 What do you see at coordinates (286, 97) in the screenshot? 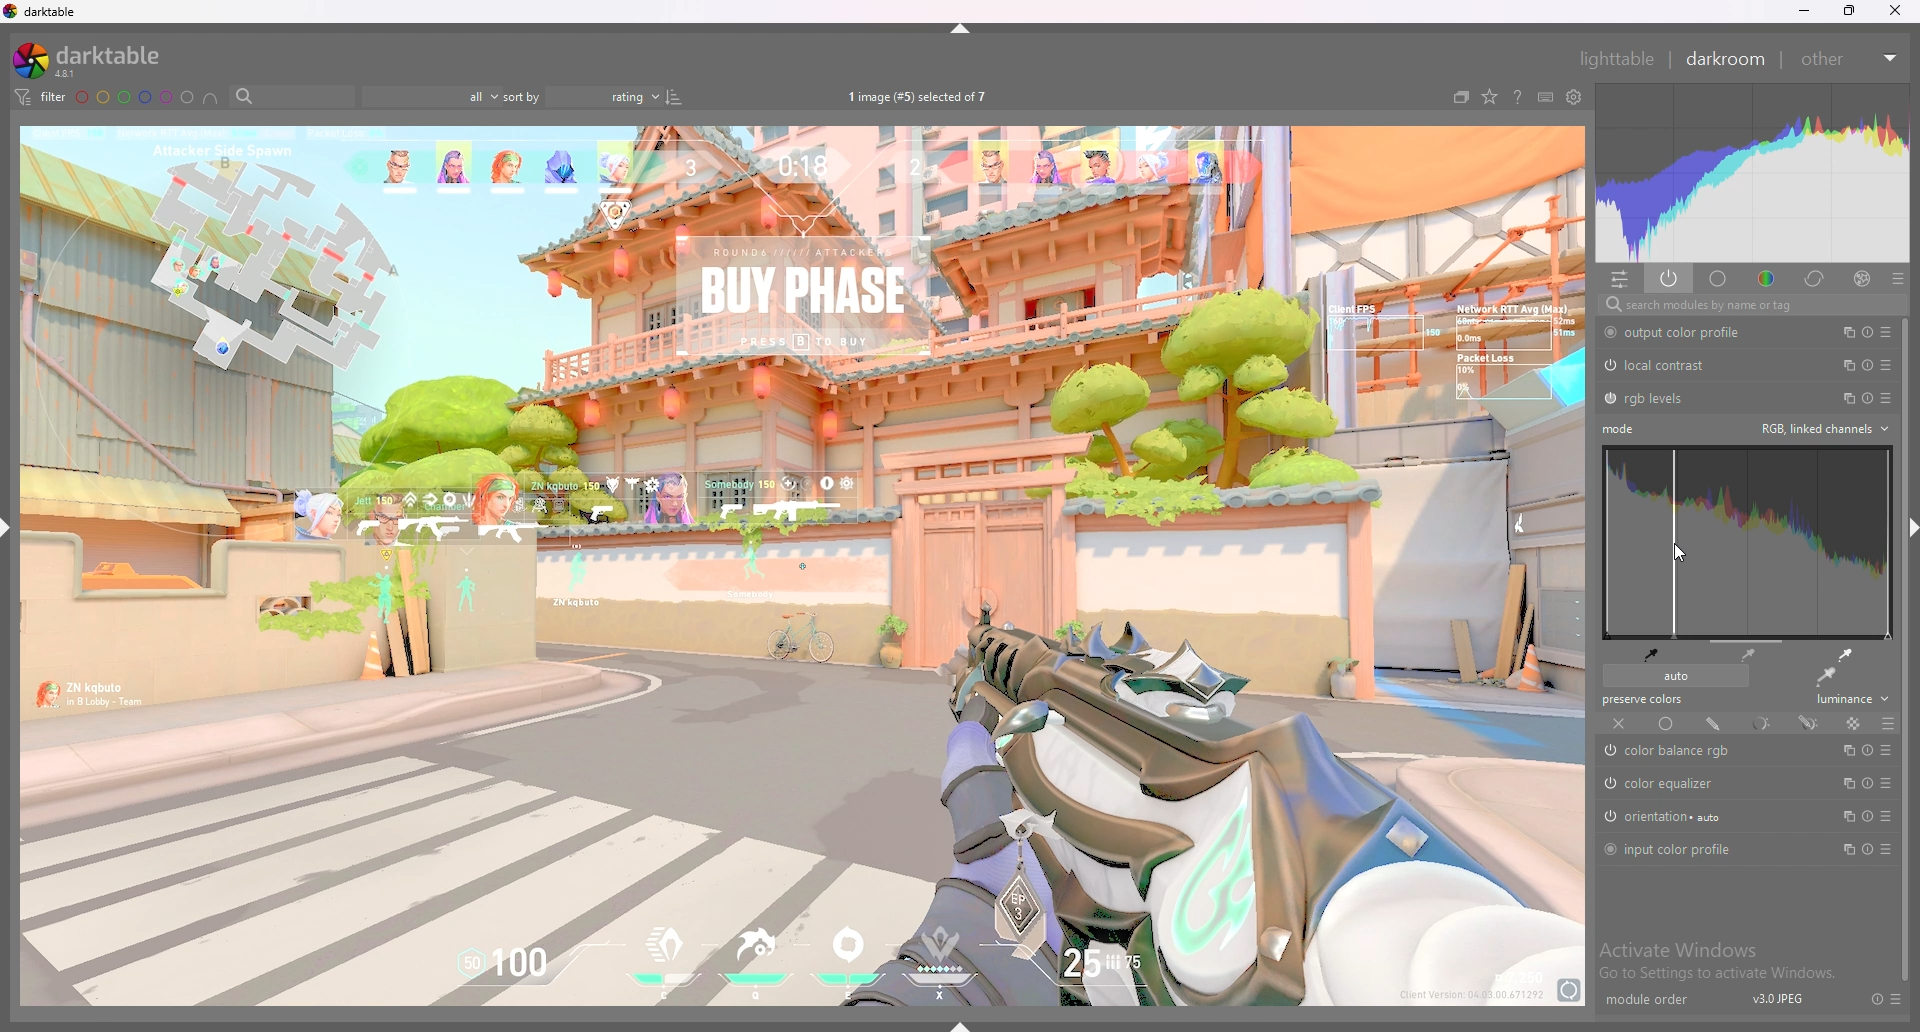
I see `search bar` at bounding box center [286, 97].